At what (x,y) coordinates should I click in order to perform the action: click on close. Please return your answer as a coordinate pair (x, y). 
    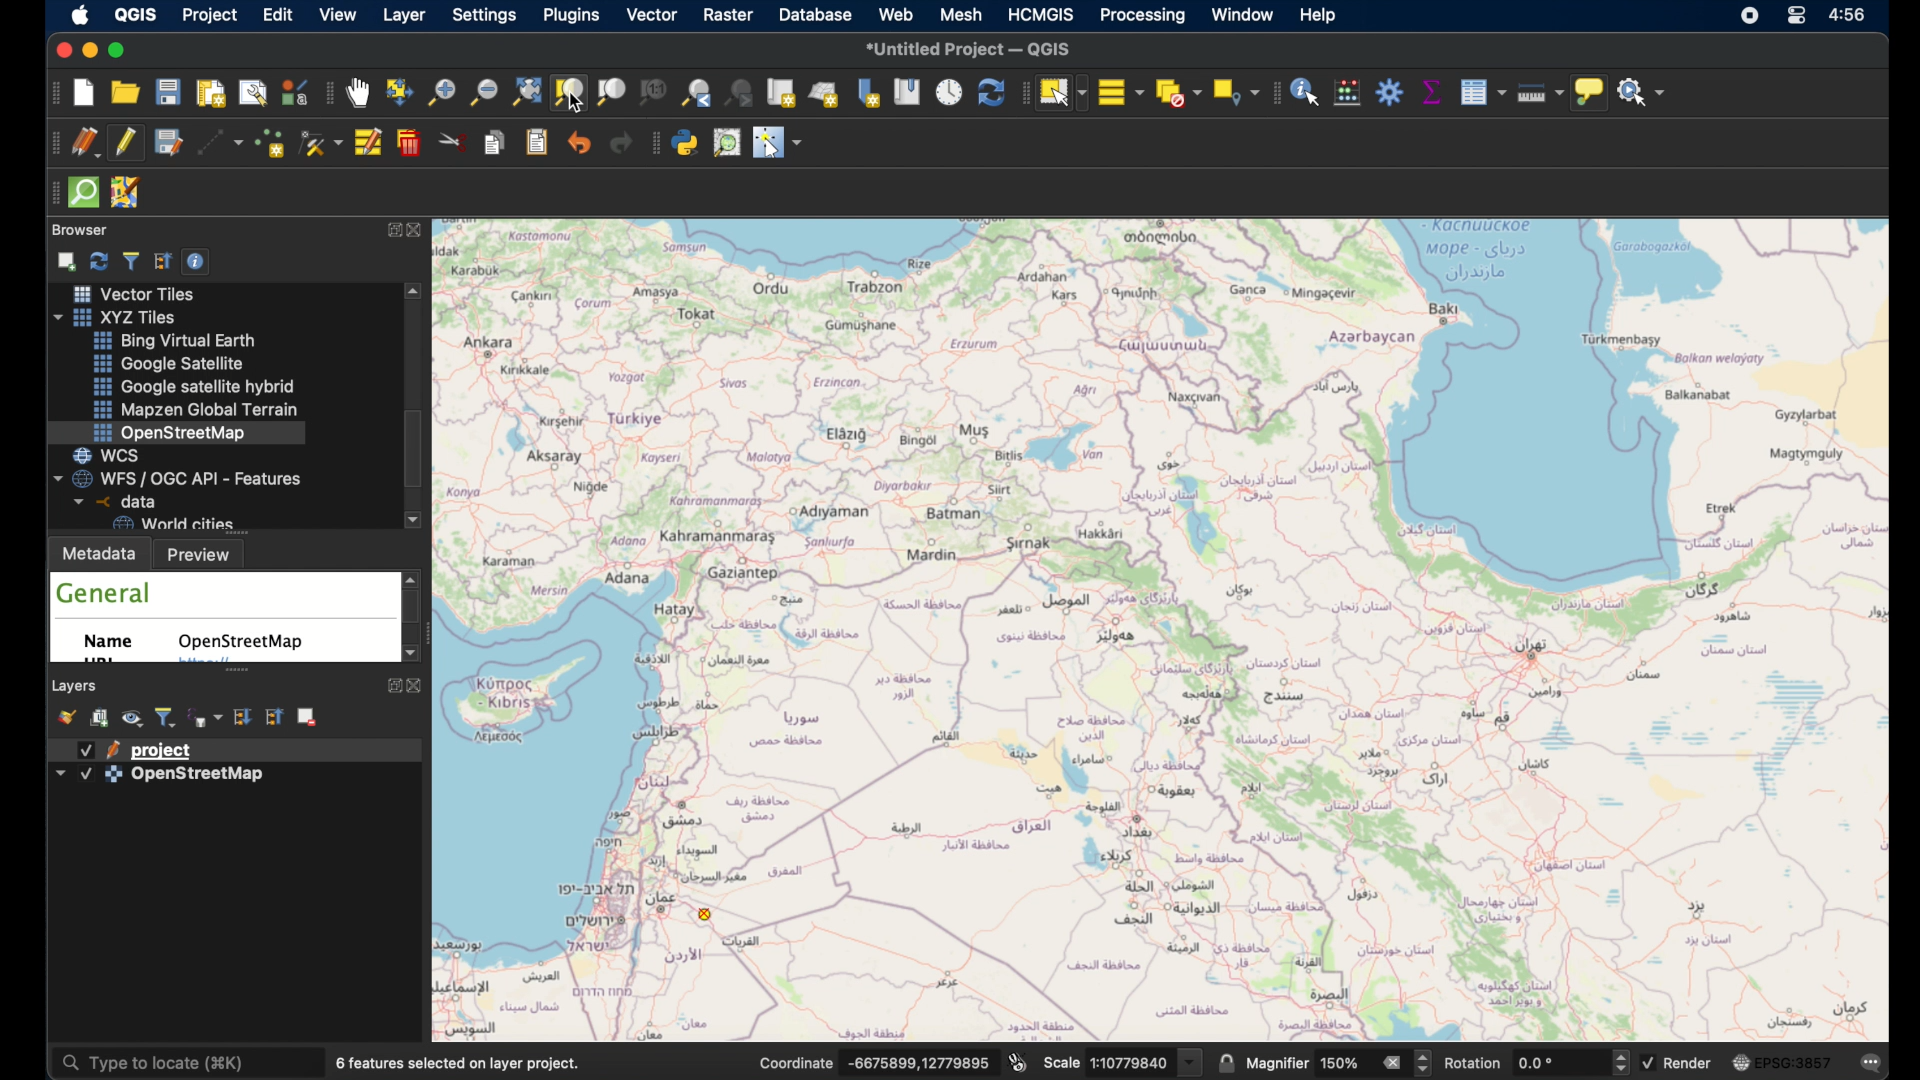
    Looking at the image, I should click on (422, 230).